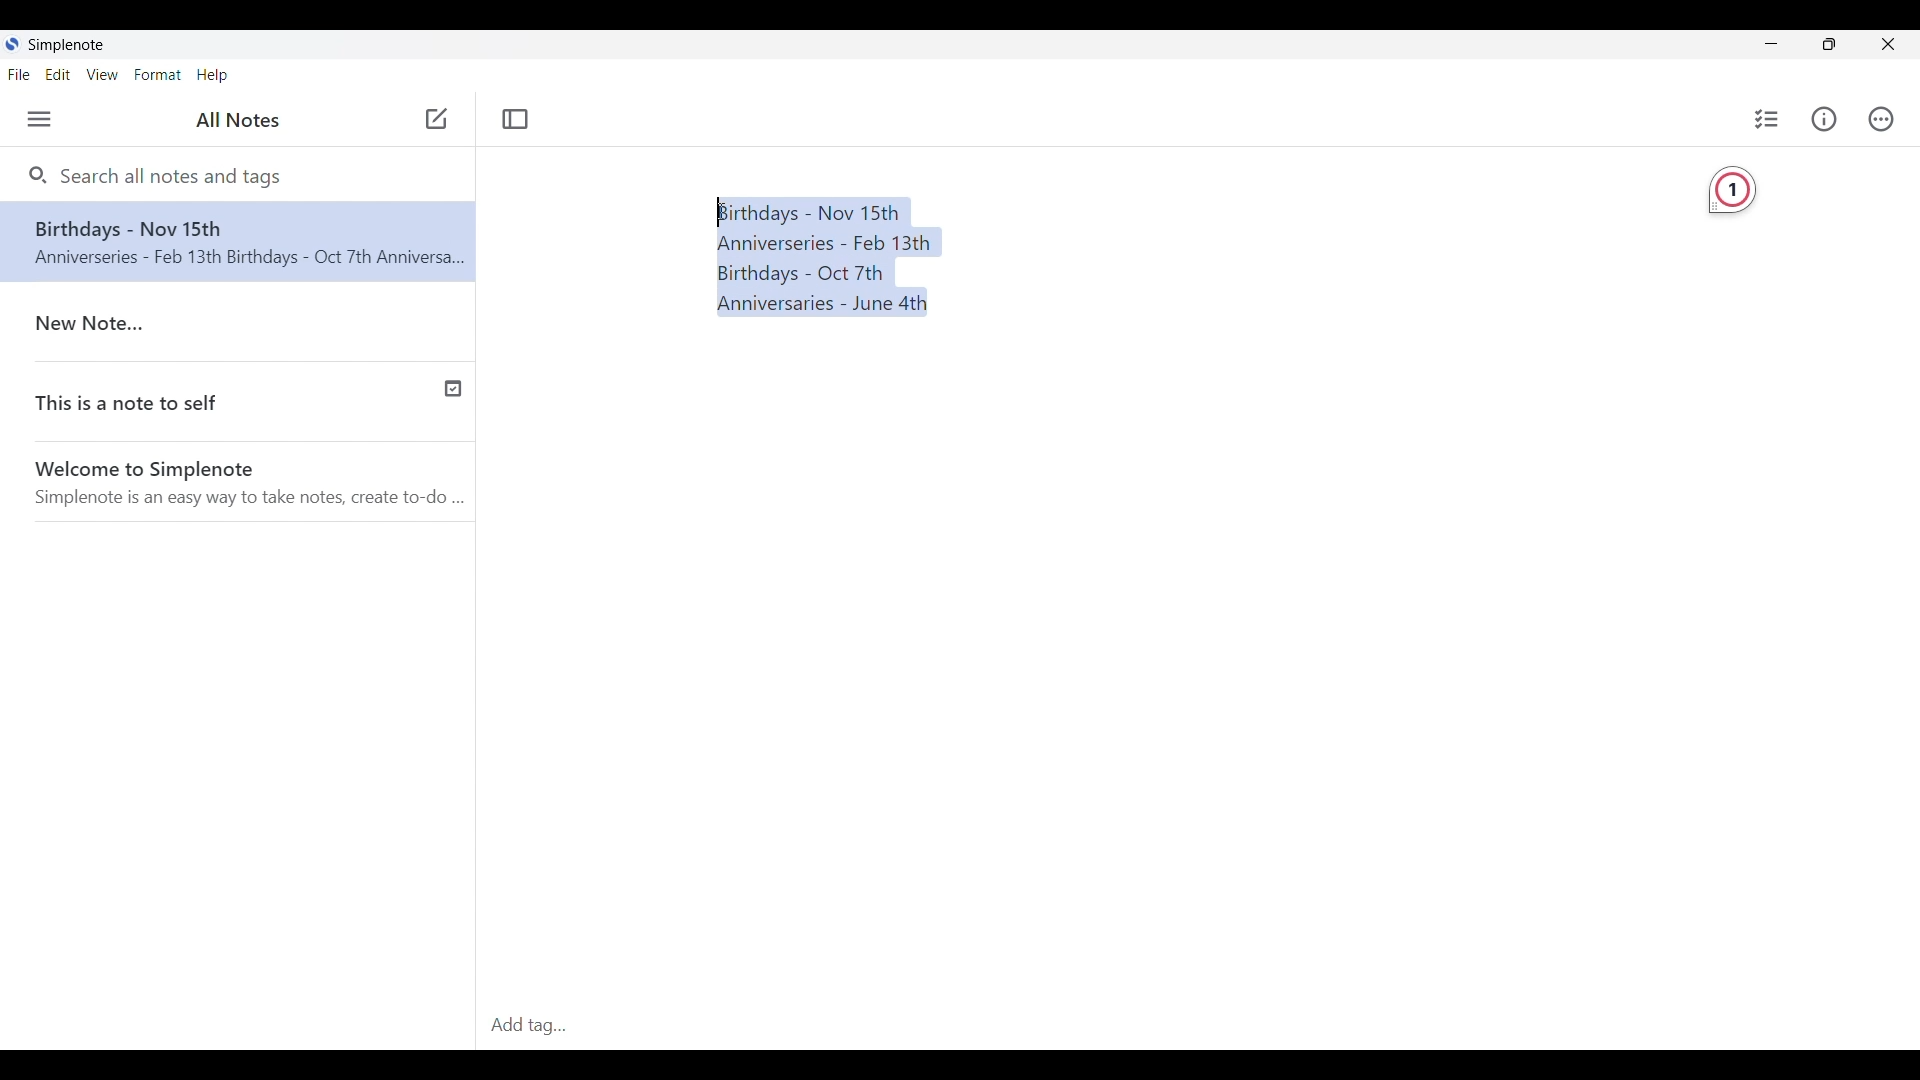 The image size is (1920, 1080). What do you see at coordinates (63, 44) in the screenshot?
I see `Simplenote logo and name` at bounding box center [63, 44].